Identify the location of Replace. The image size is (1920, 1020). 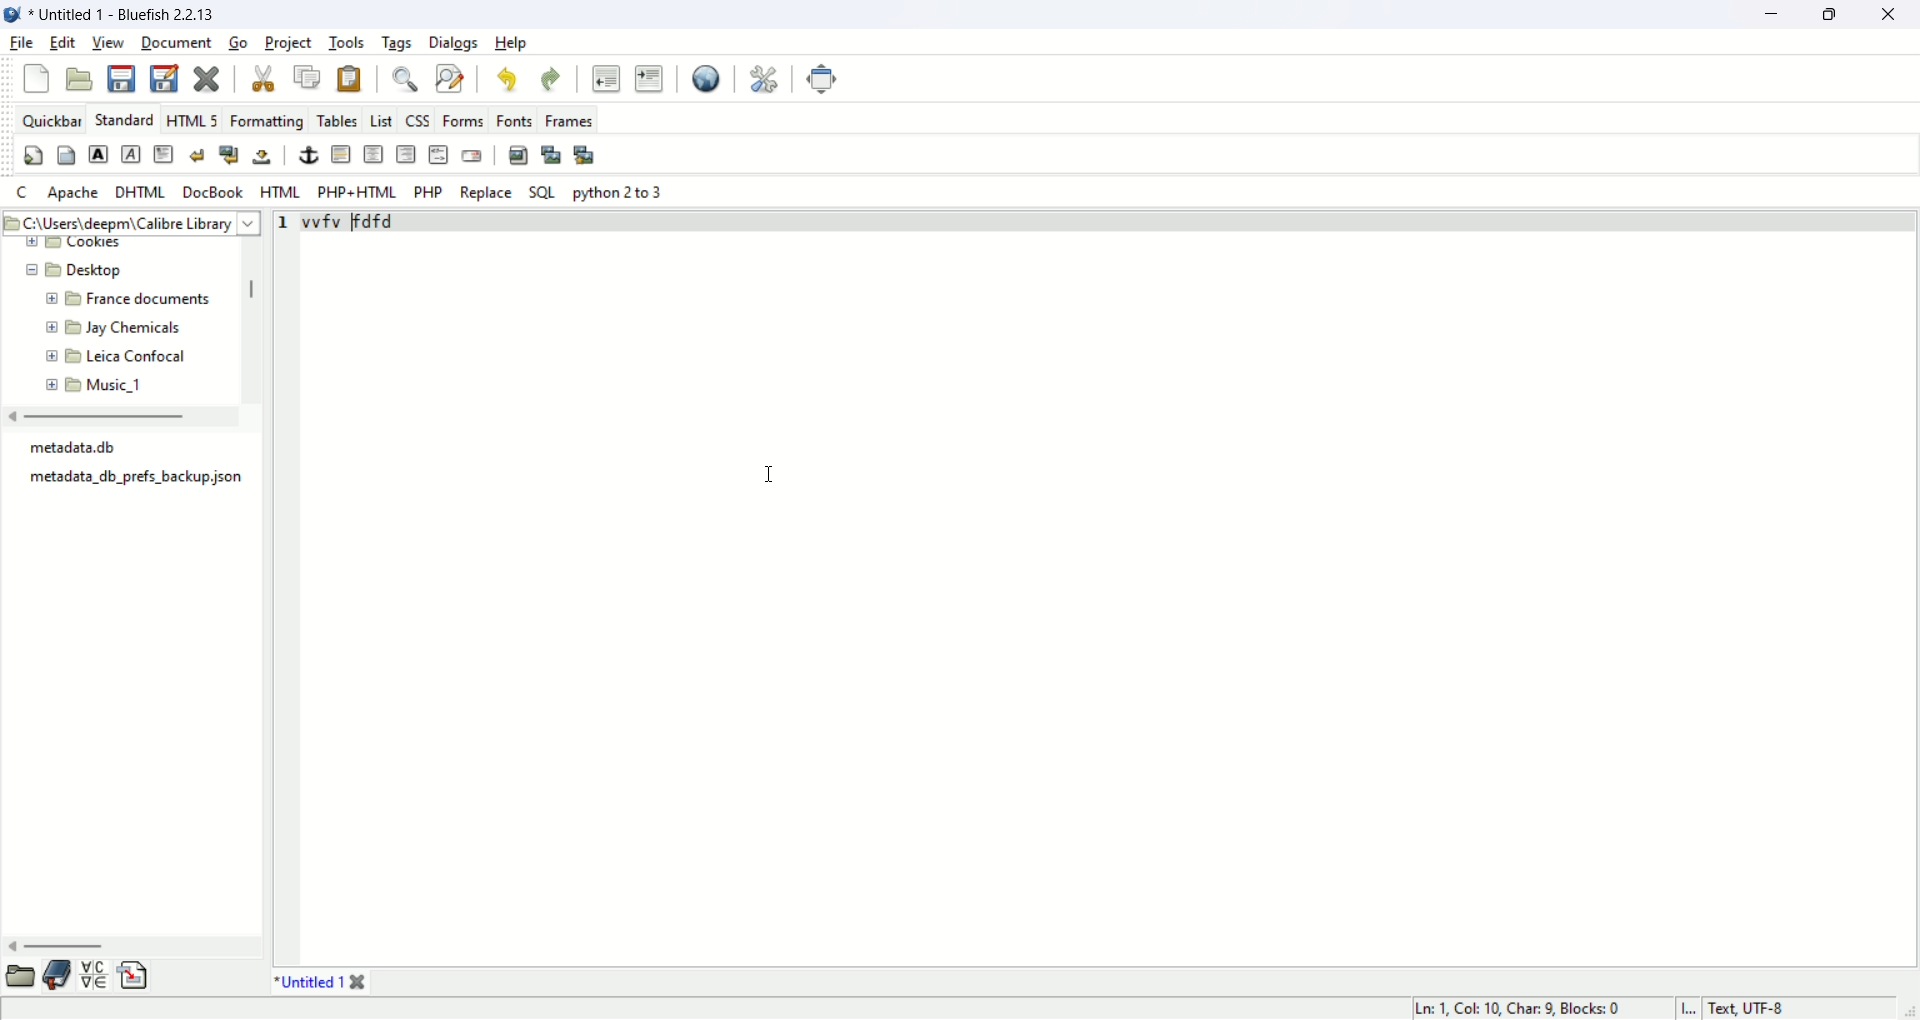
(487, 194).